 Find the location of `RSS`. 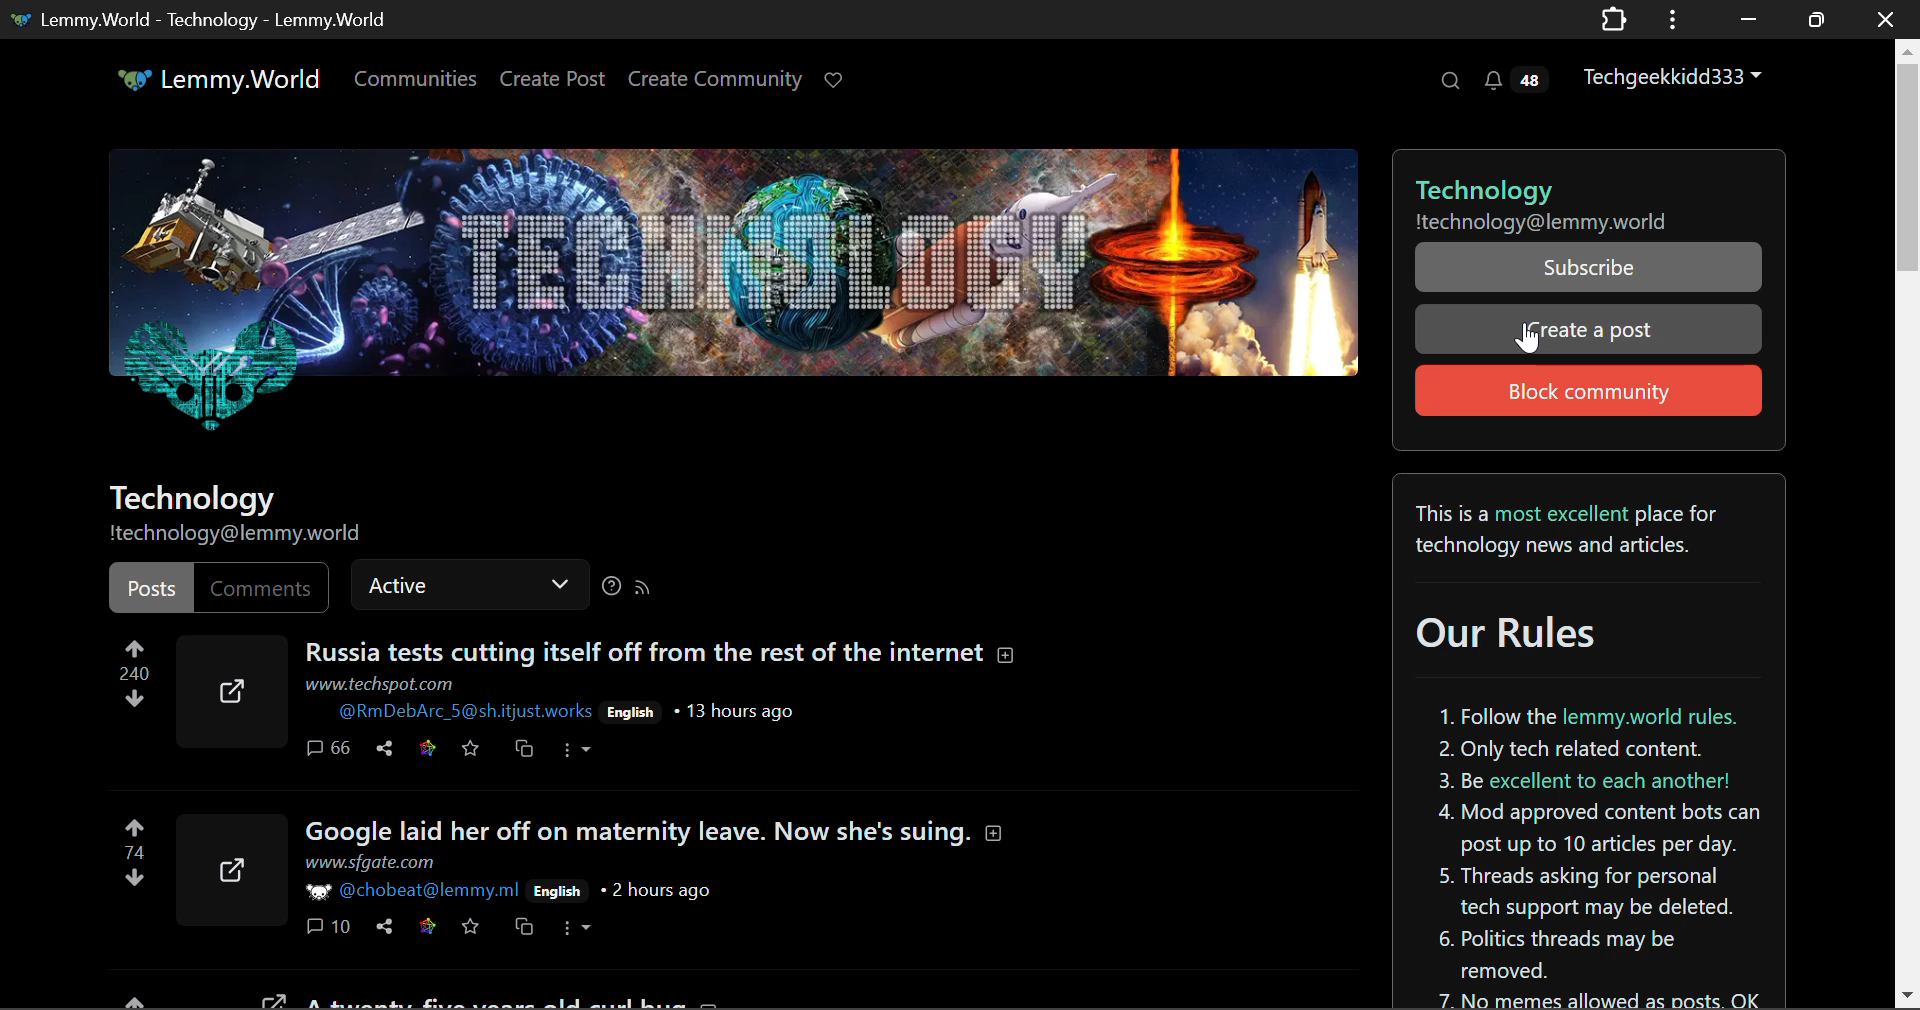

RSS is located at coordinates (643, 586).